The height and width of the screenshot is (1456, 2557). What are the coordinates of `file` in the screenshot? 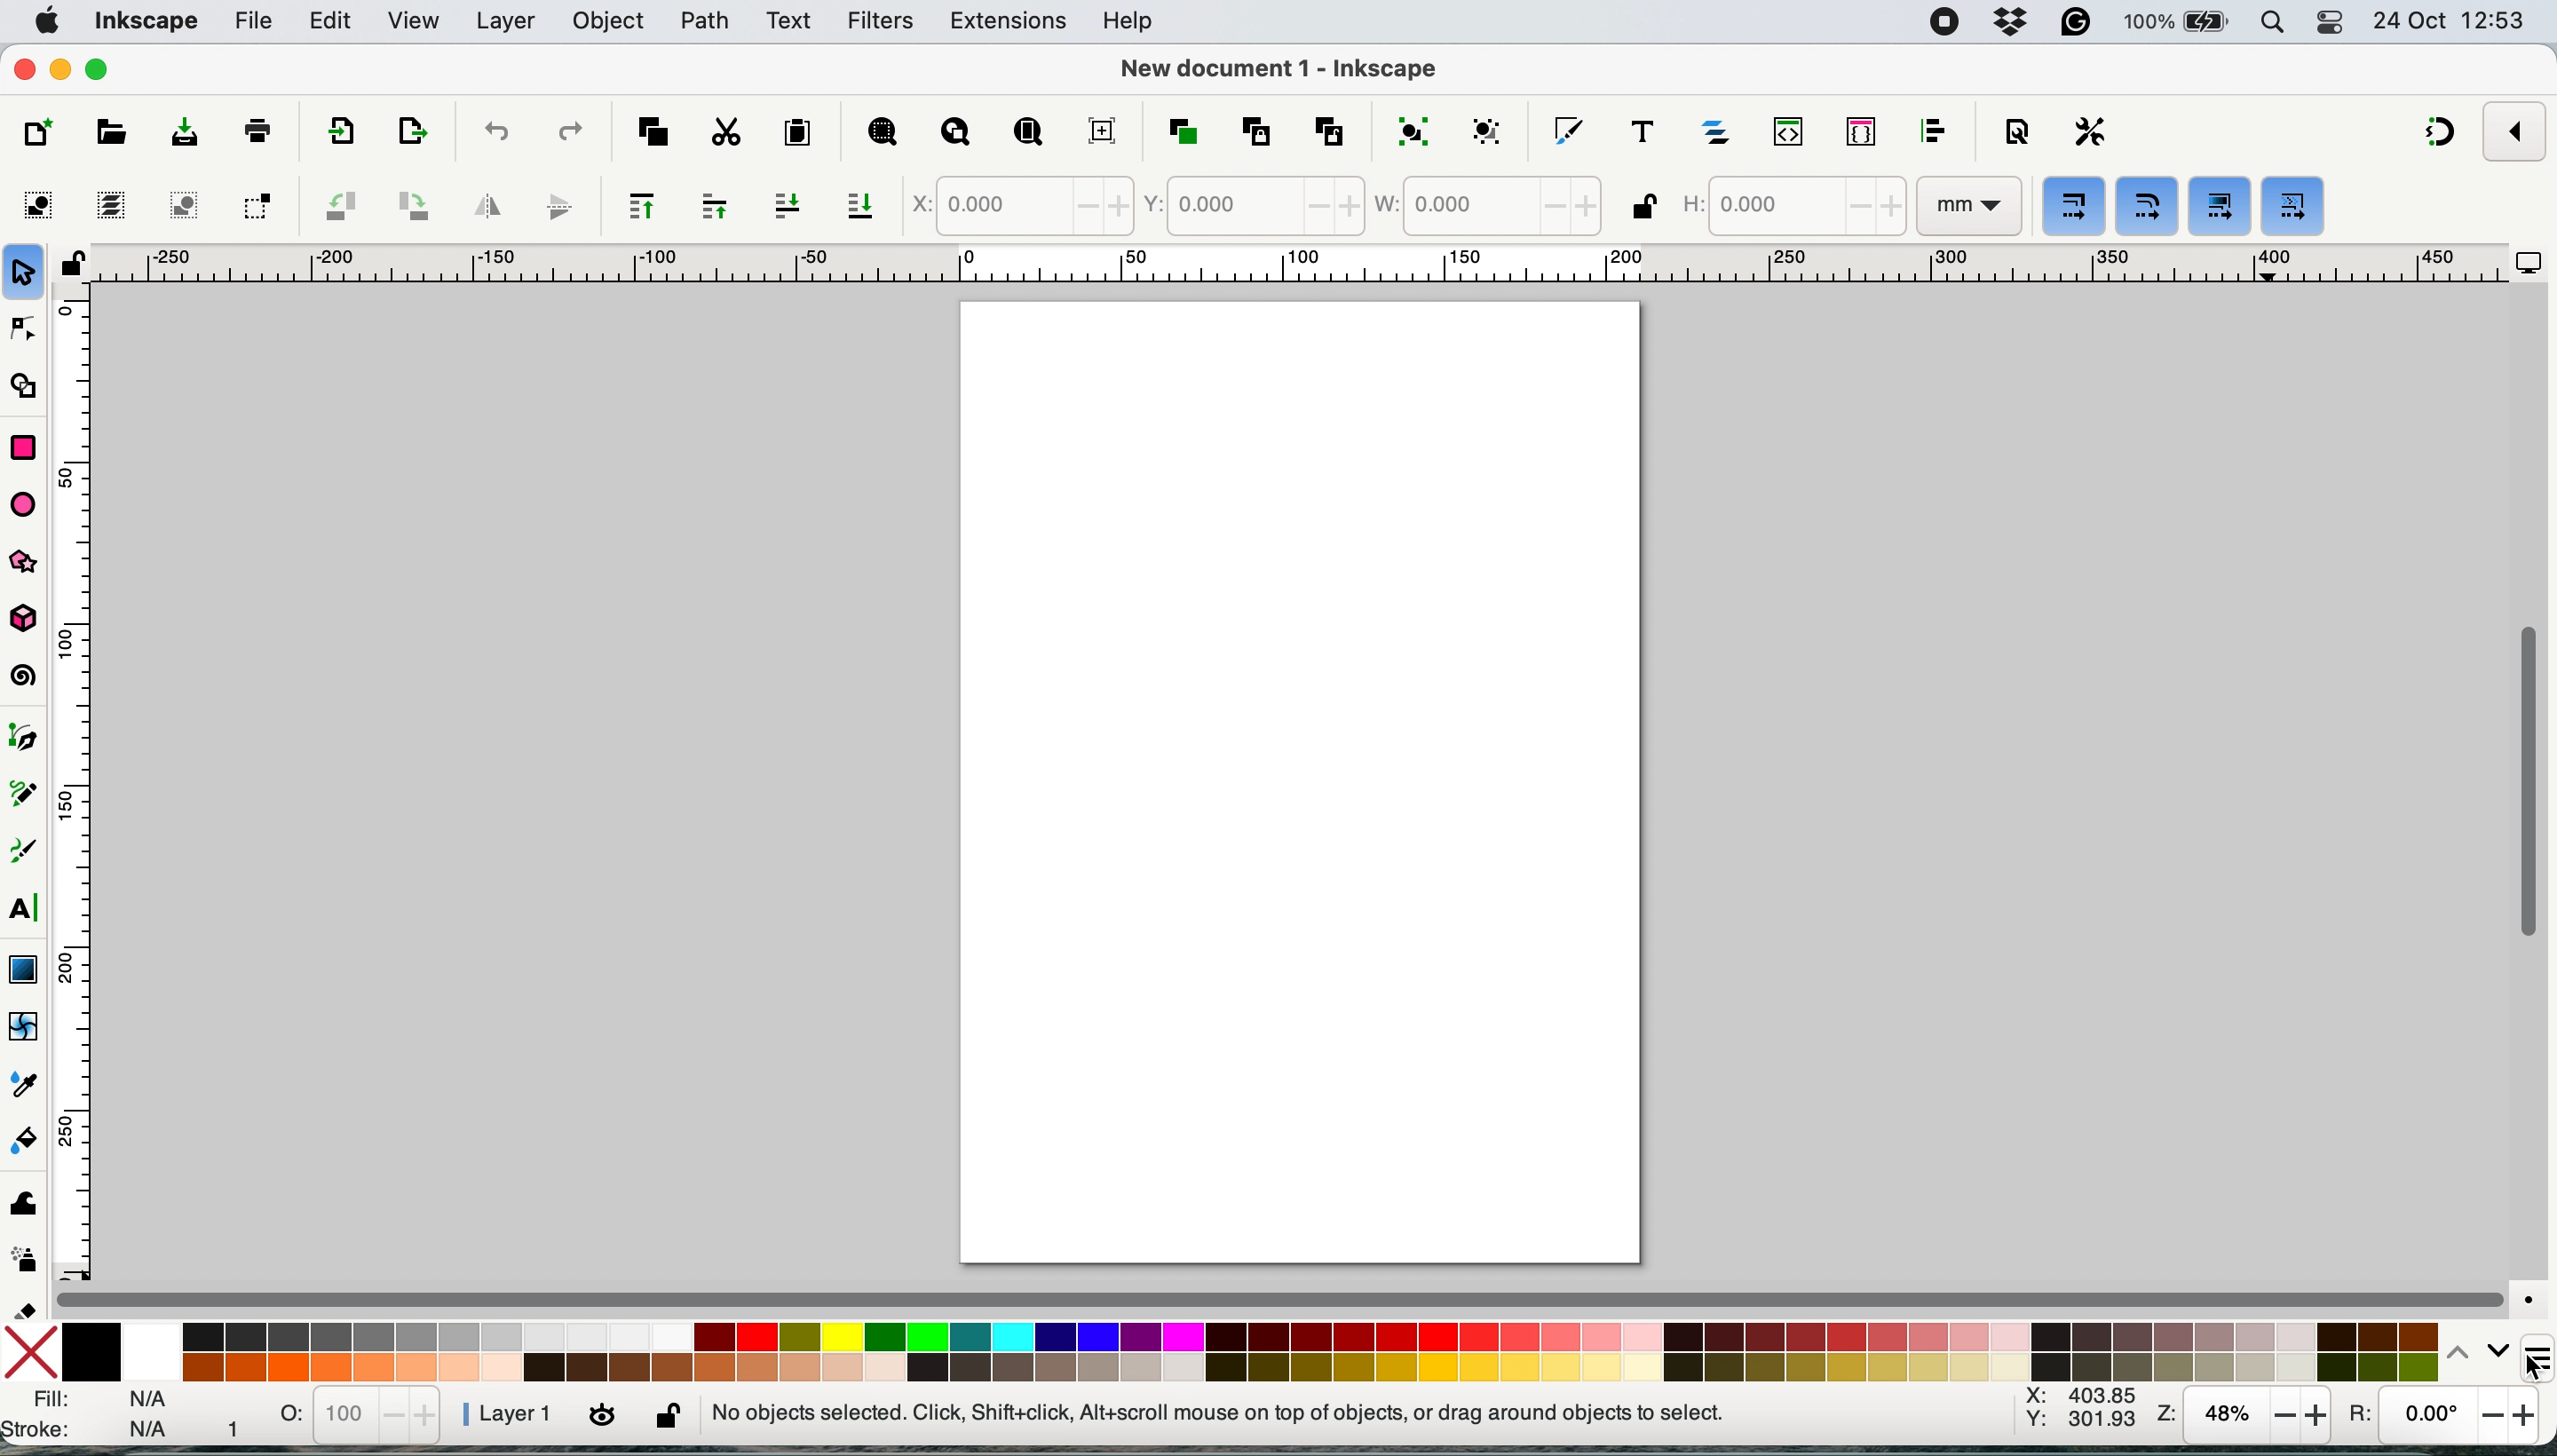 It's located at (255, 22).